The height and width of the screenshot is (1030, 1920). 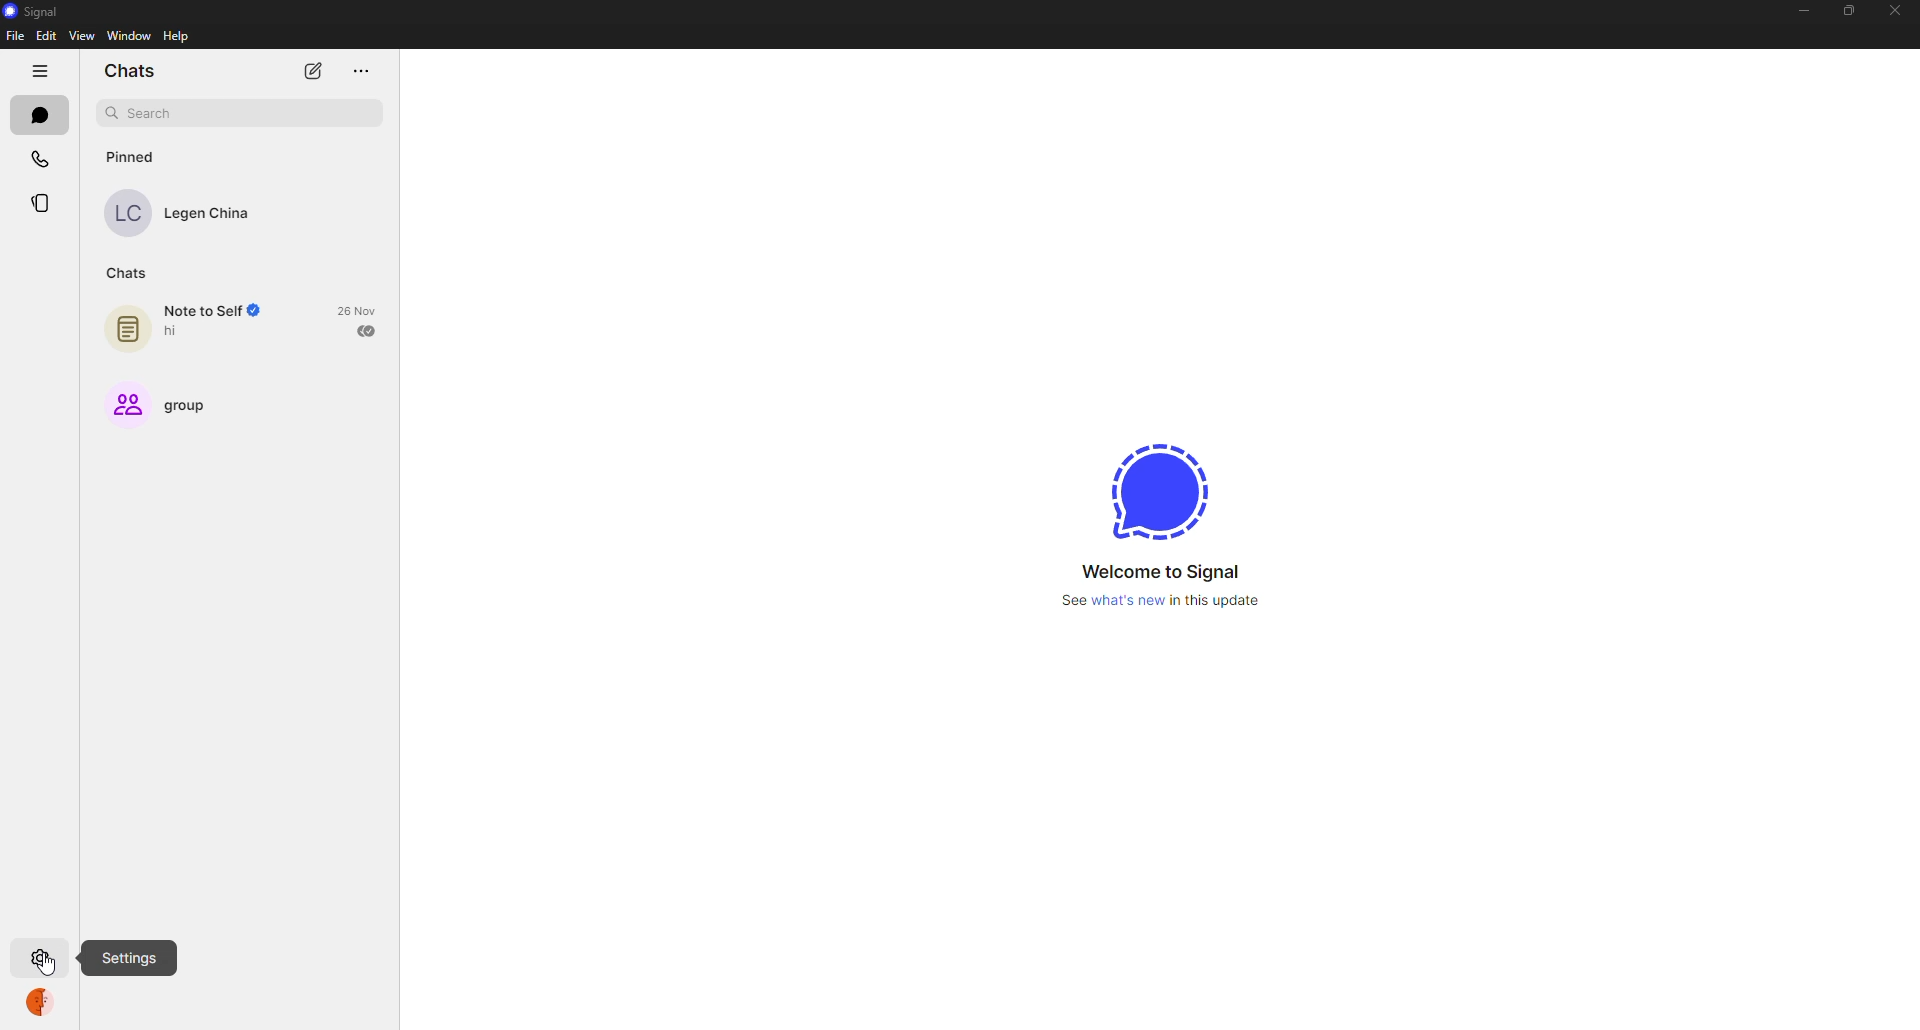 What do you see at coordinates (1164, 570) in the screenshot?
I see `welcome to signal` at bounding box center [1164, 570].